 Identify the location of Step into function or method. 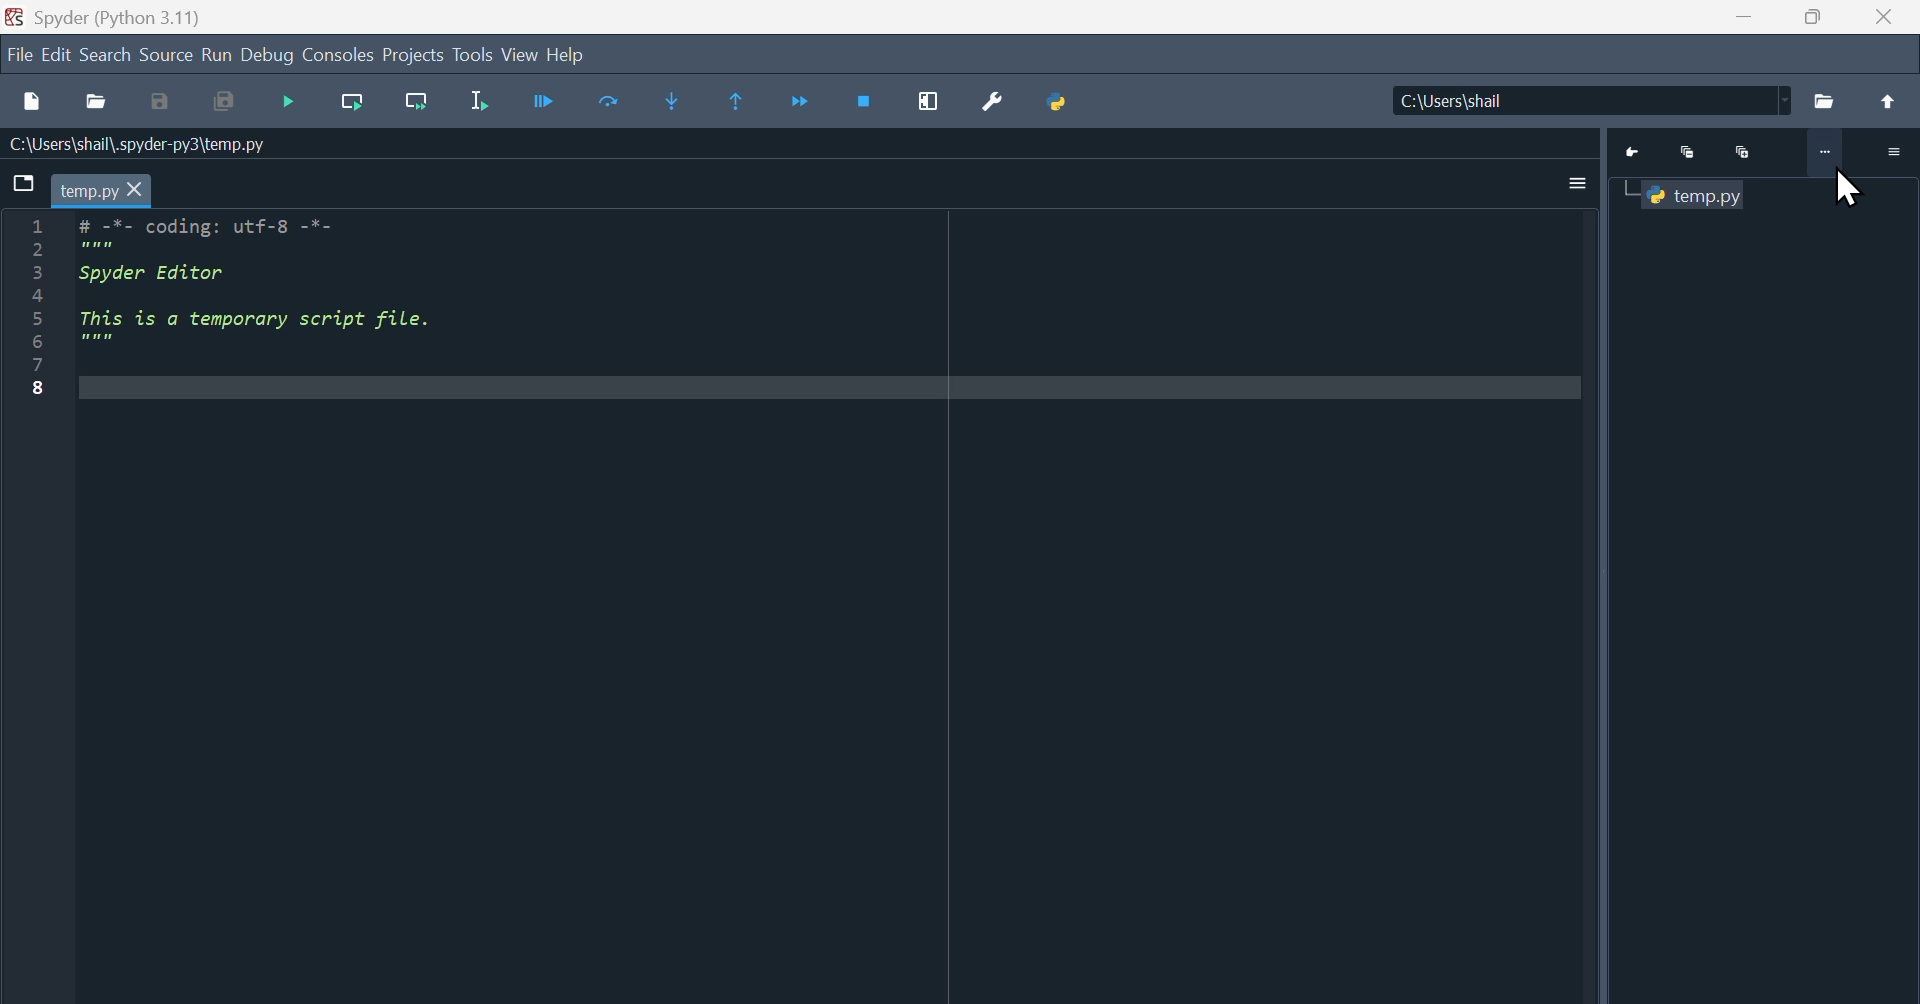
(672, 103).